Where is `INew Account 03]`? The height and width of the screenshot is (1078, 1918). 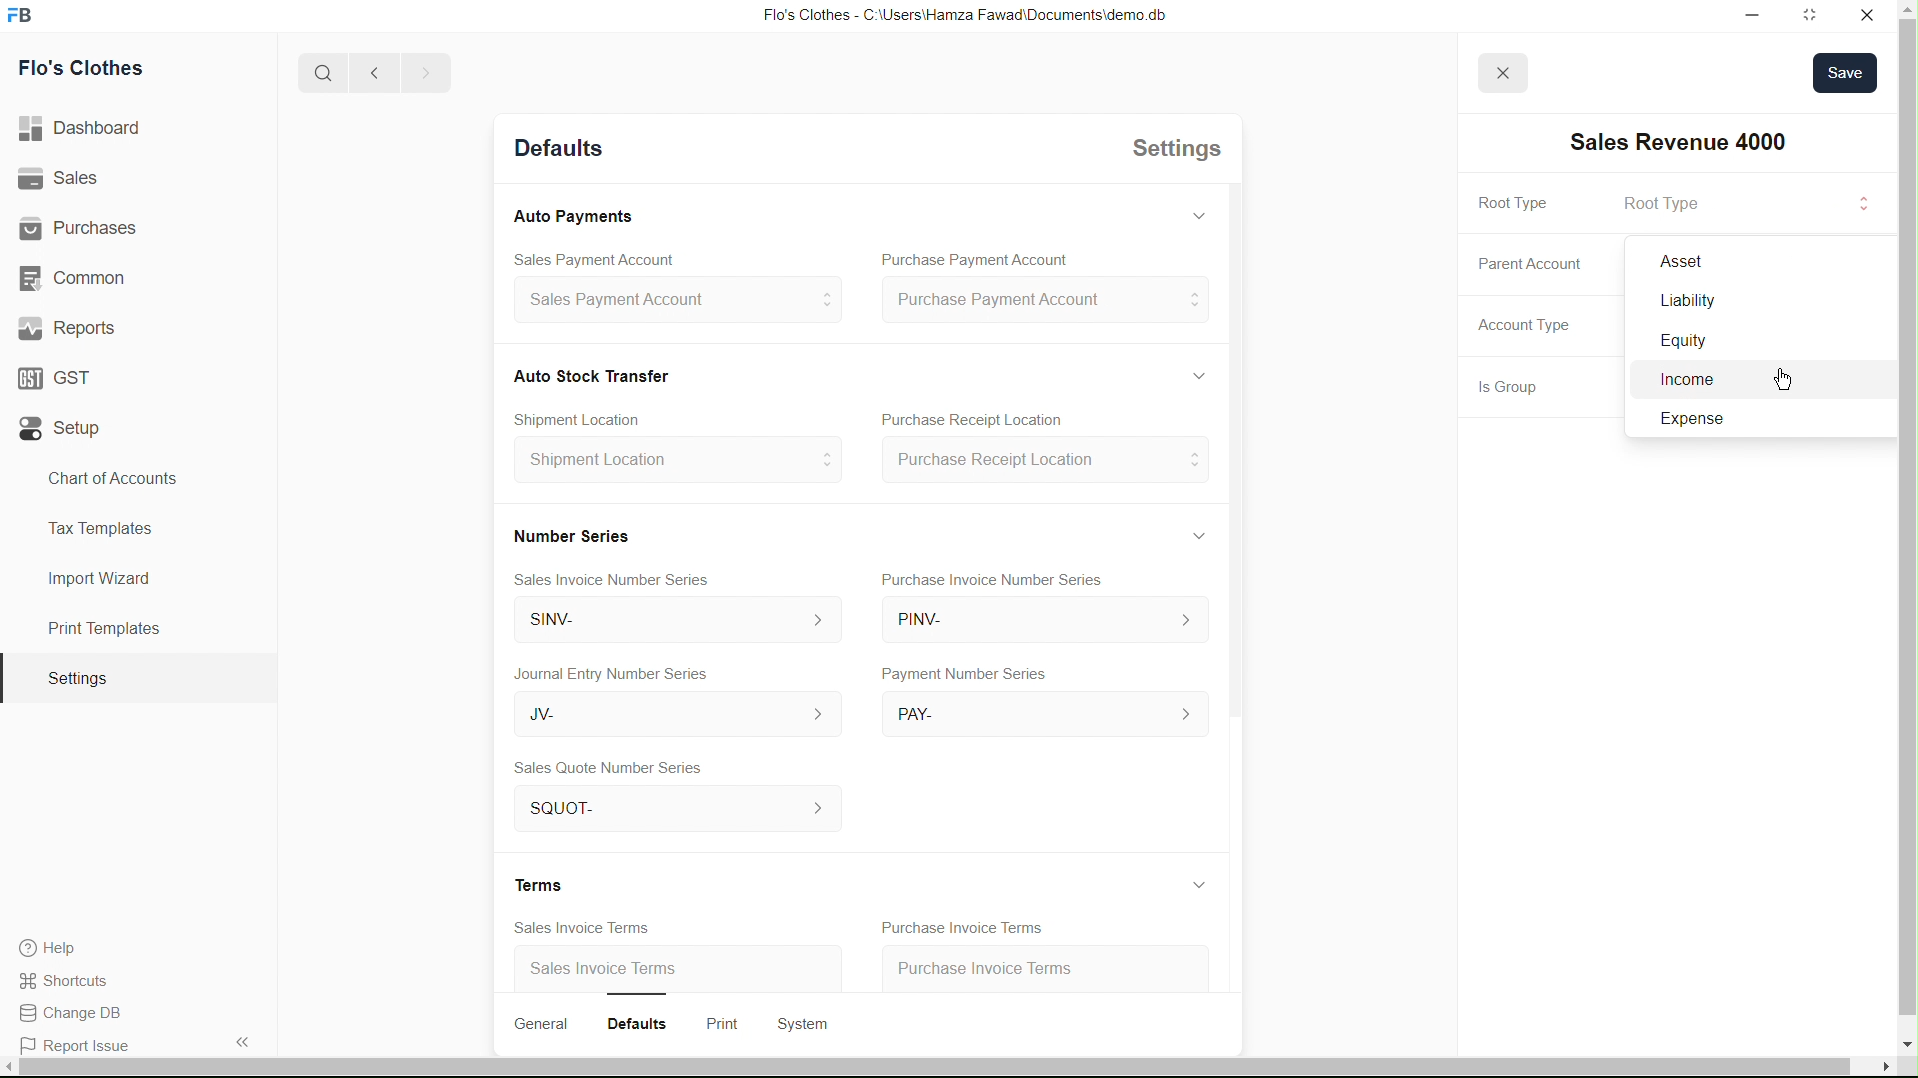
INew Account 03] is located at coordinates (1700, 142).